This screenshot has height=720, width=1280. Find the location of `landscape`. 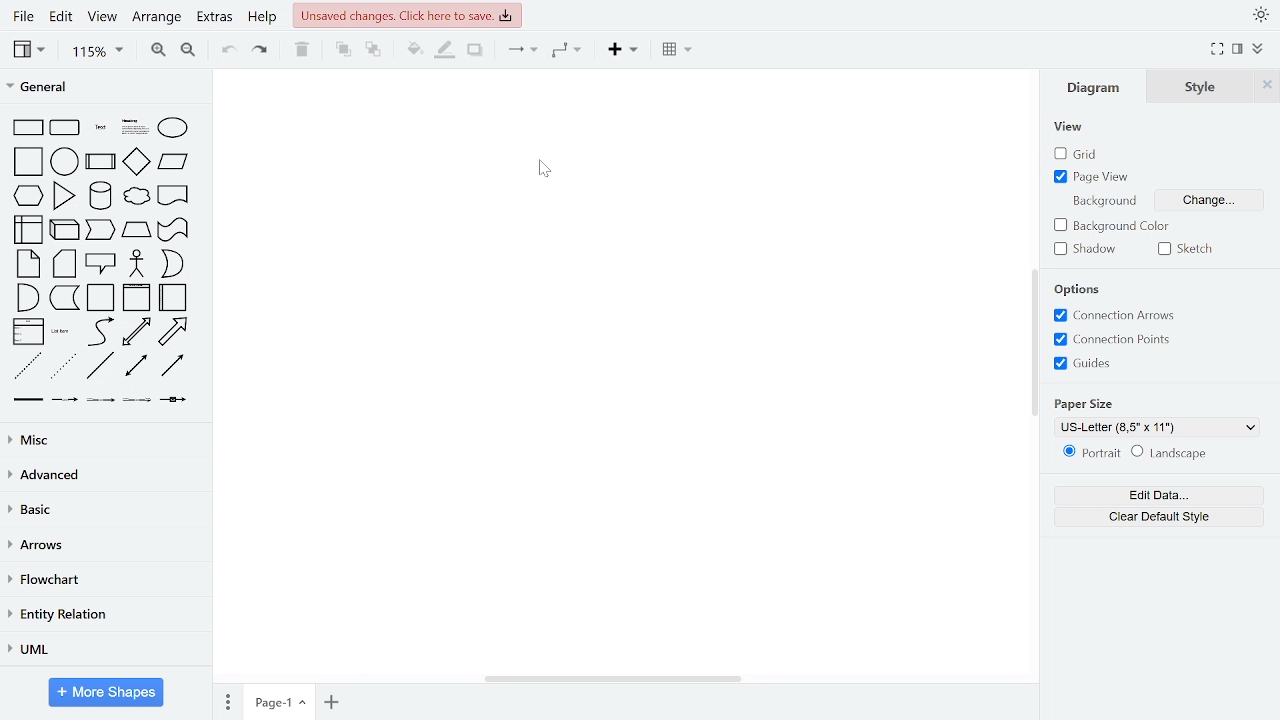

landscape is located at coordinates (1170, 453).